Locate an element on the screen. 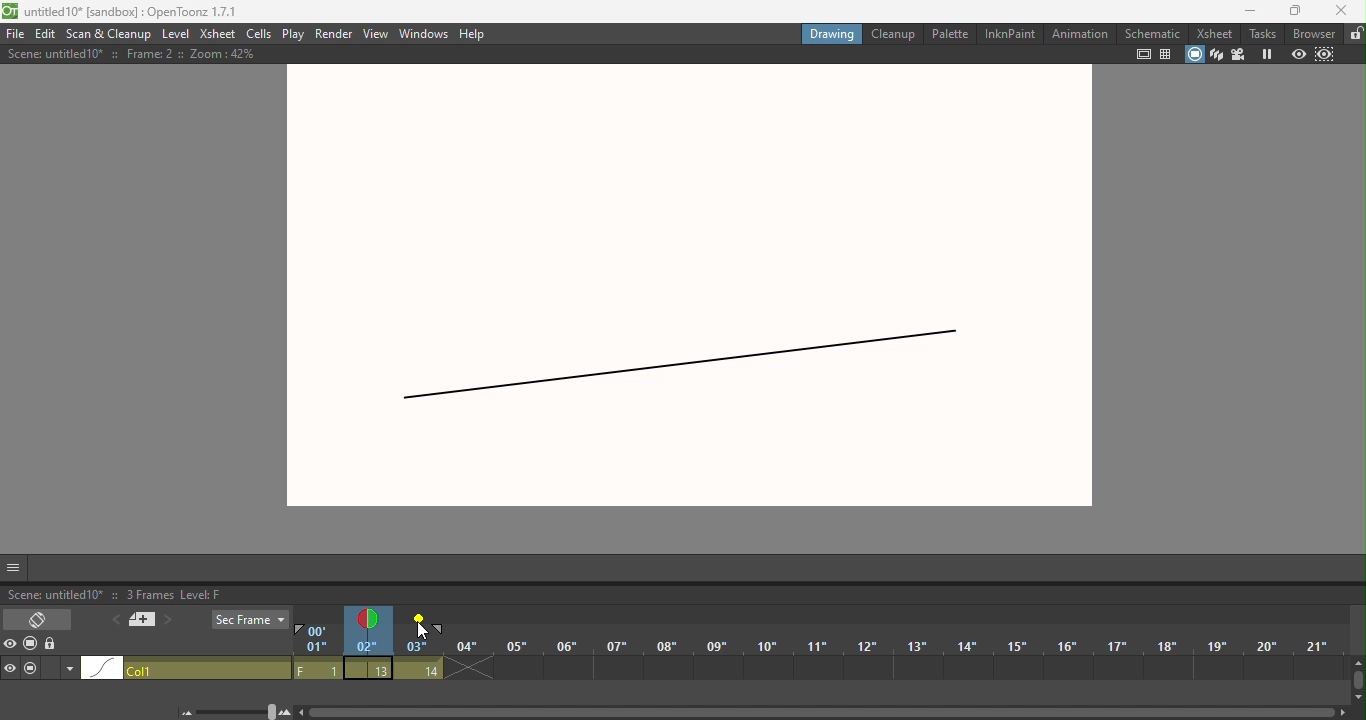  Lock rooms tab is located at coordinates (1353, 34).